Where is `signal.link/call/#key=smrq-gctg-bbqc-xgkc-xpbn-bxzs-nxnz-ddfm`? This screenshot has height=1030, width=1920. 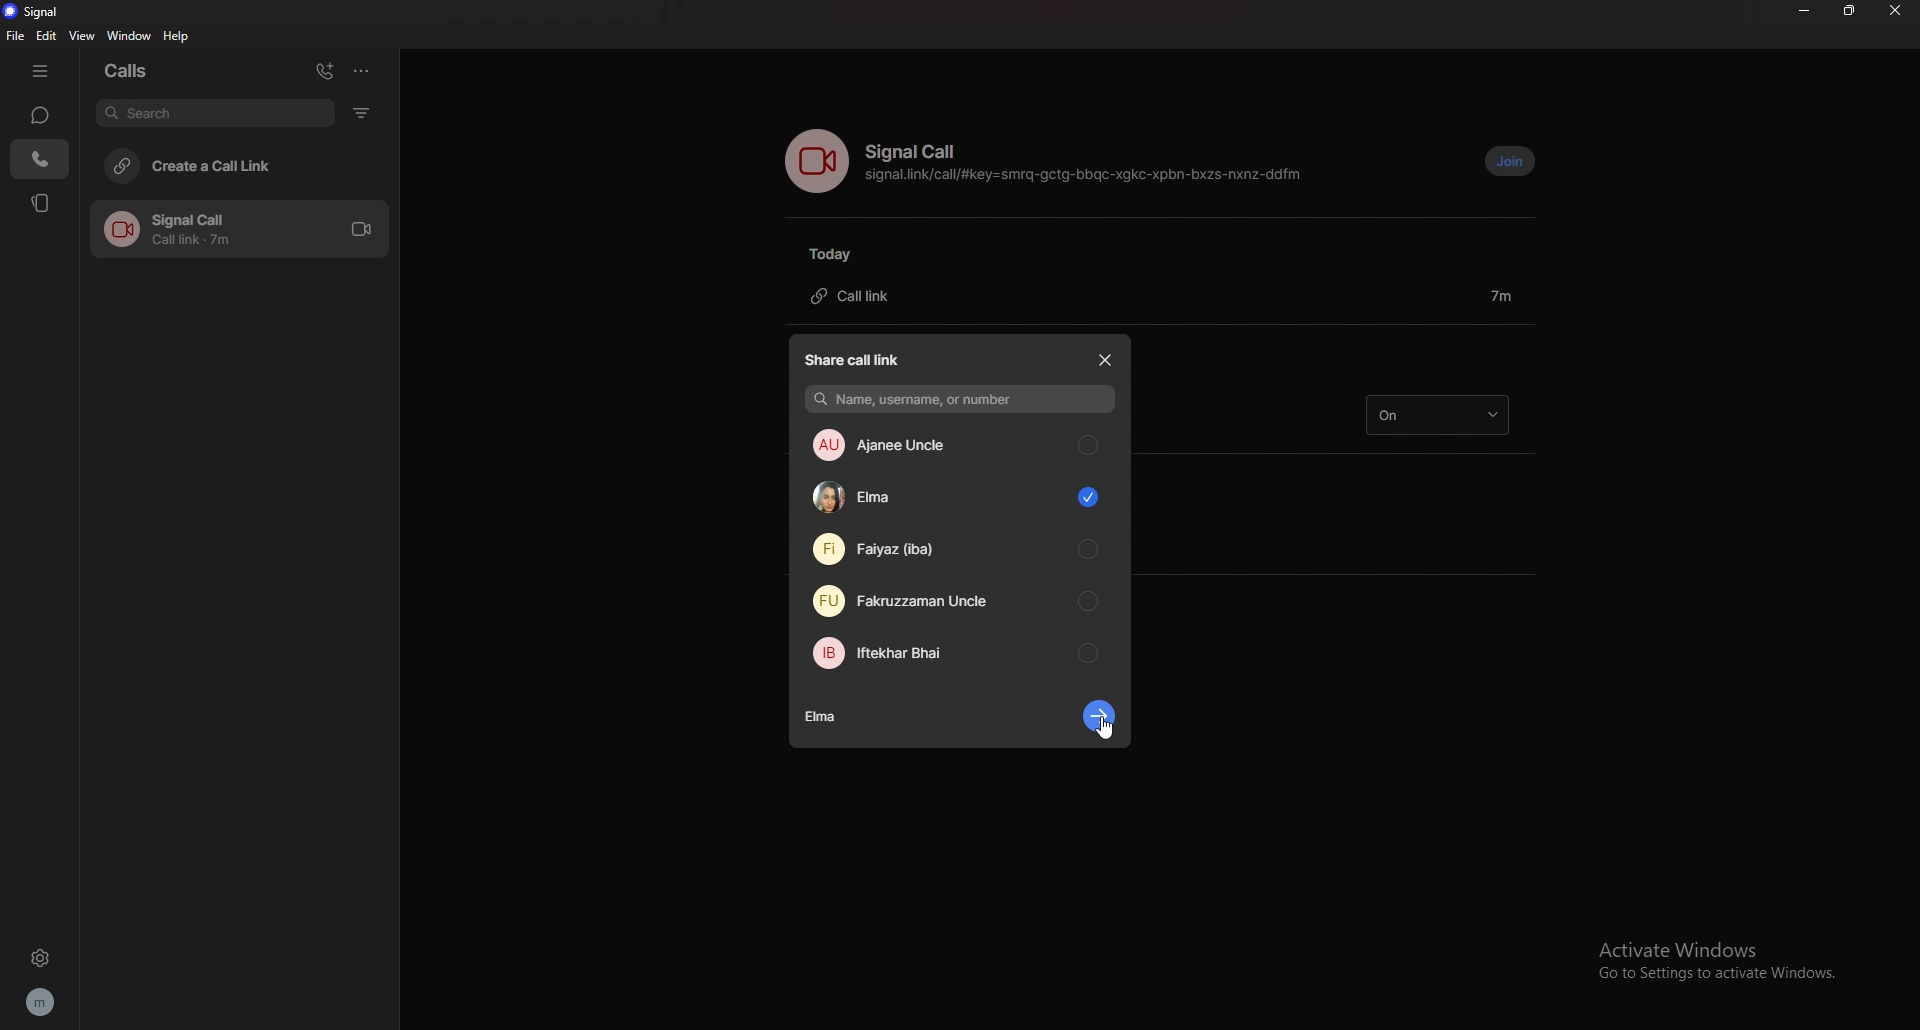 signal.link/call/#key=smrq-gctg-bbqc-xgkc-xpbn-bxzs-nxnz-ddfm is located at coordinates (1088, 178).